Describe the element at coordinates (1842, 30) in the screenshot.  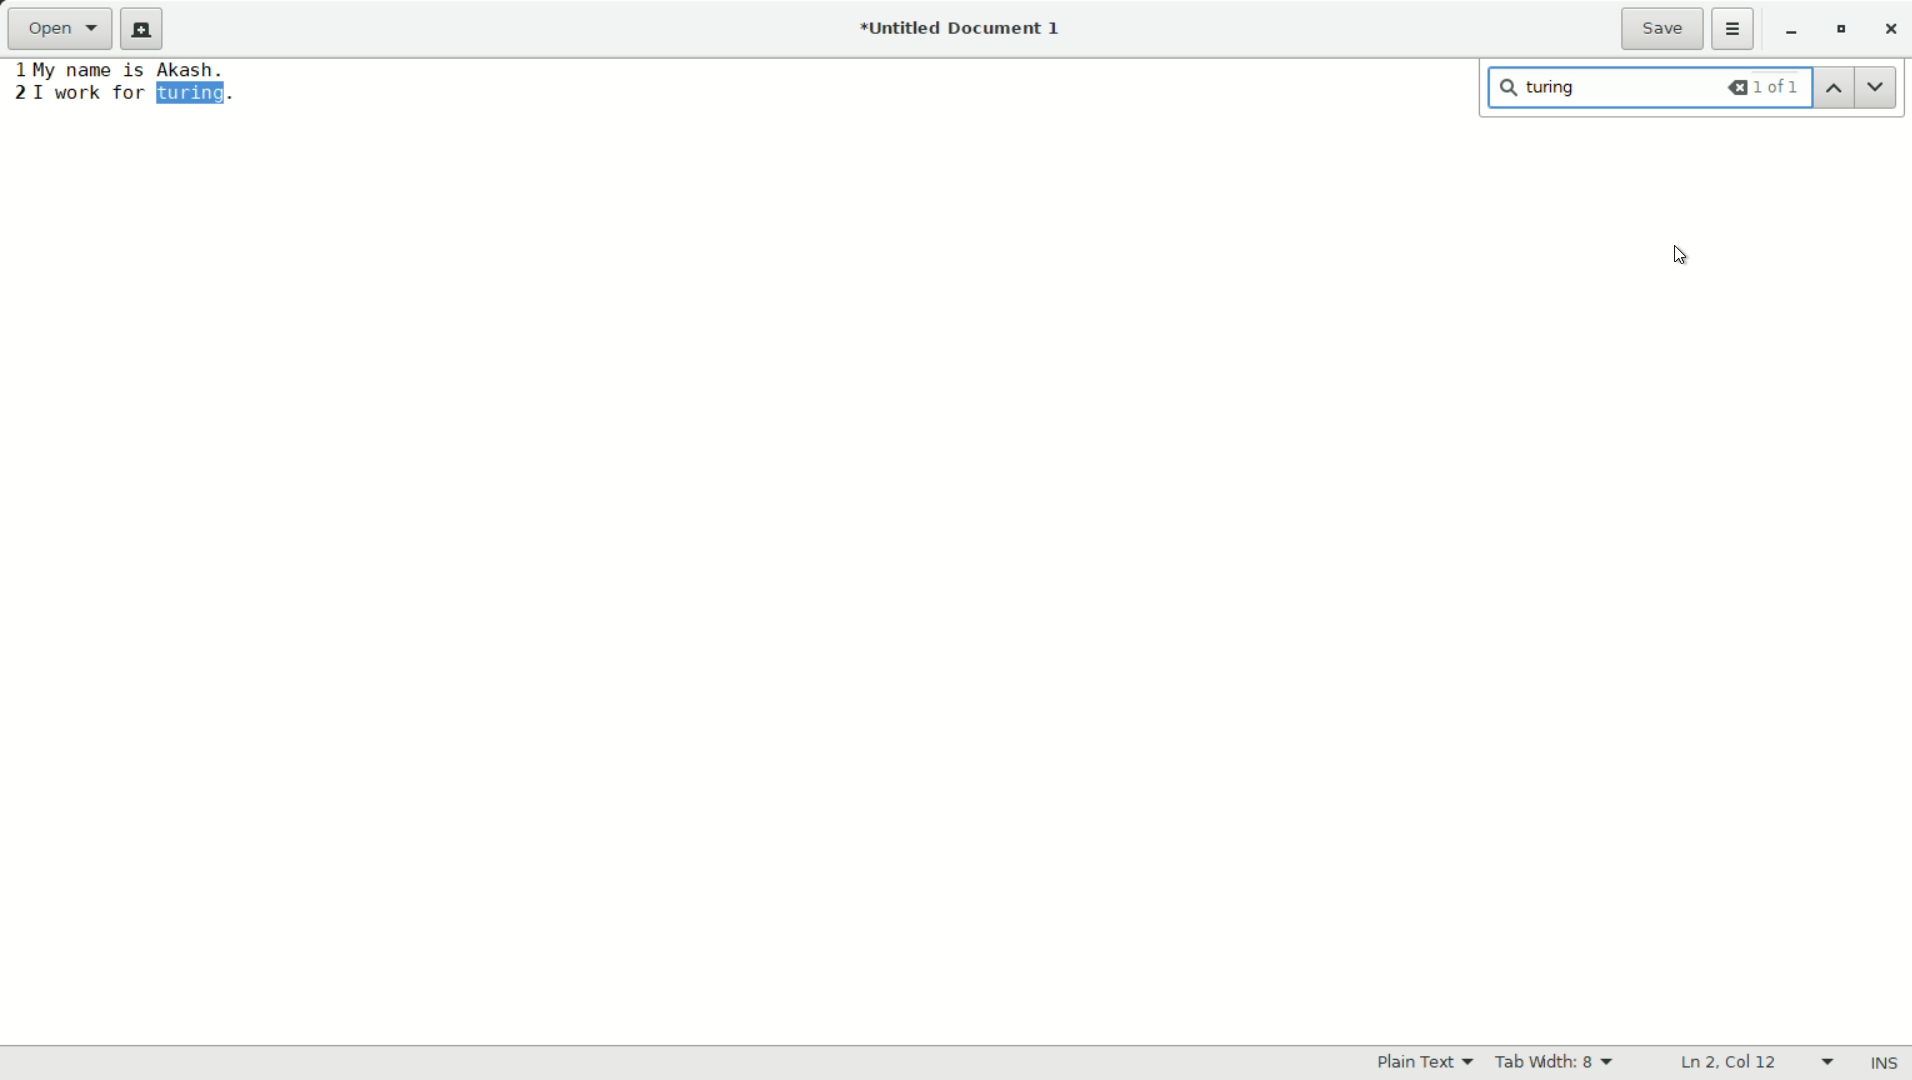
I see `maximize or restore` at that location.